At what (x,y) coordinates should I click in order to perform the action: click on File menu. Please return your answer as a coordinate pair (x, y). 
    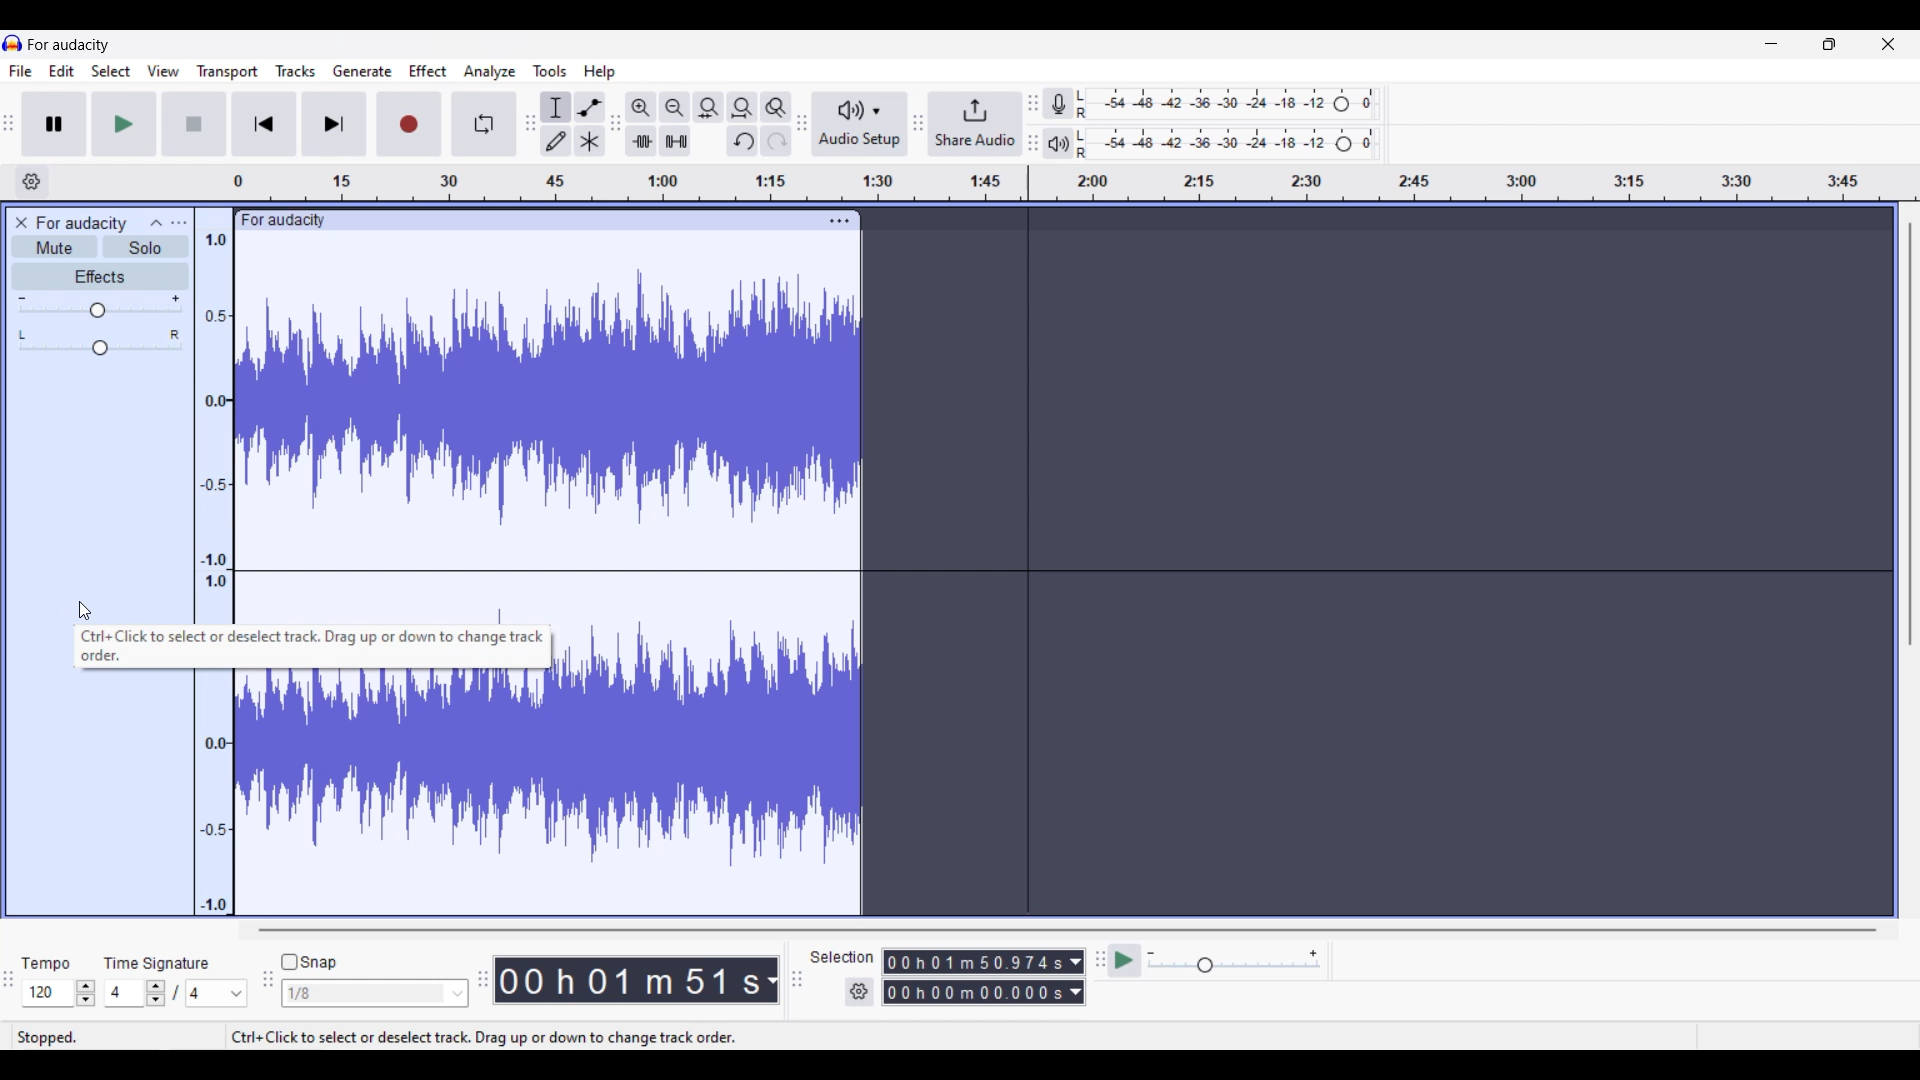
    Looking at the image, I should click on (21, 71).